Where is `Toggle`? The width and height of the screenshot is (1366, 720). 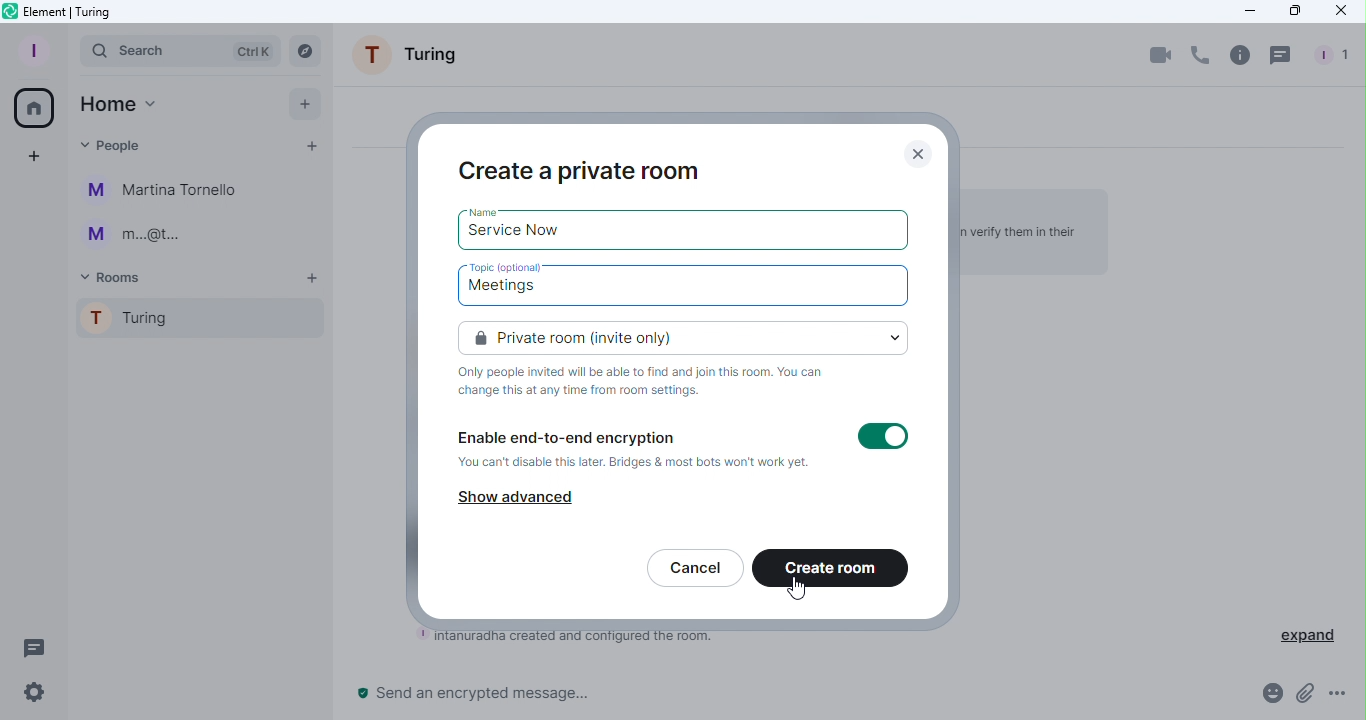 Toggle is located at coordinates (883, 438).